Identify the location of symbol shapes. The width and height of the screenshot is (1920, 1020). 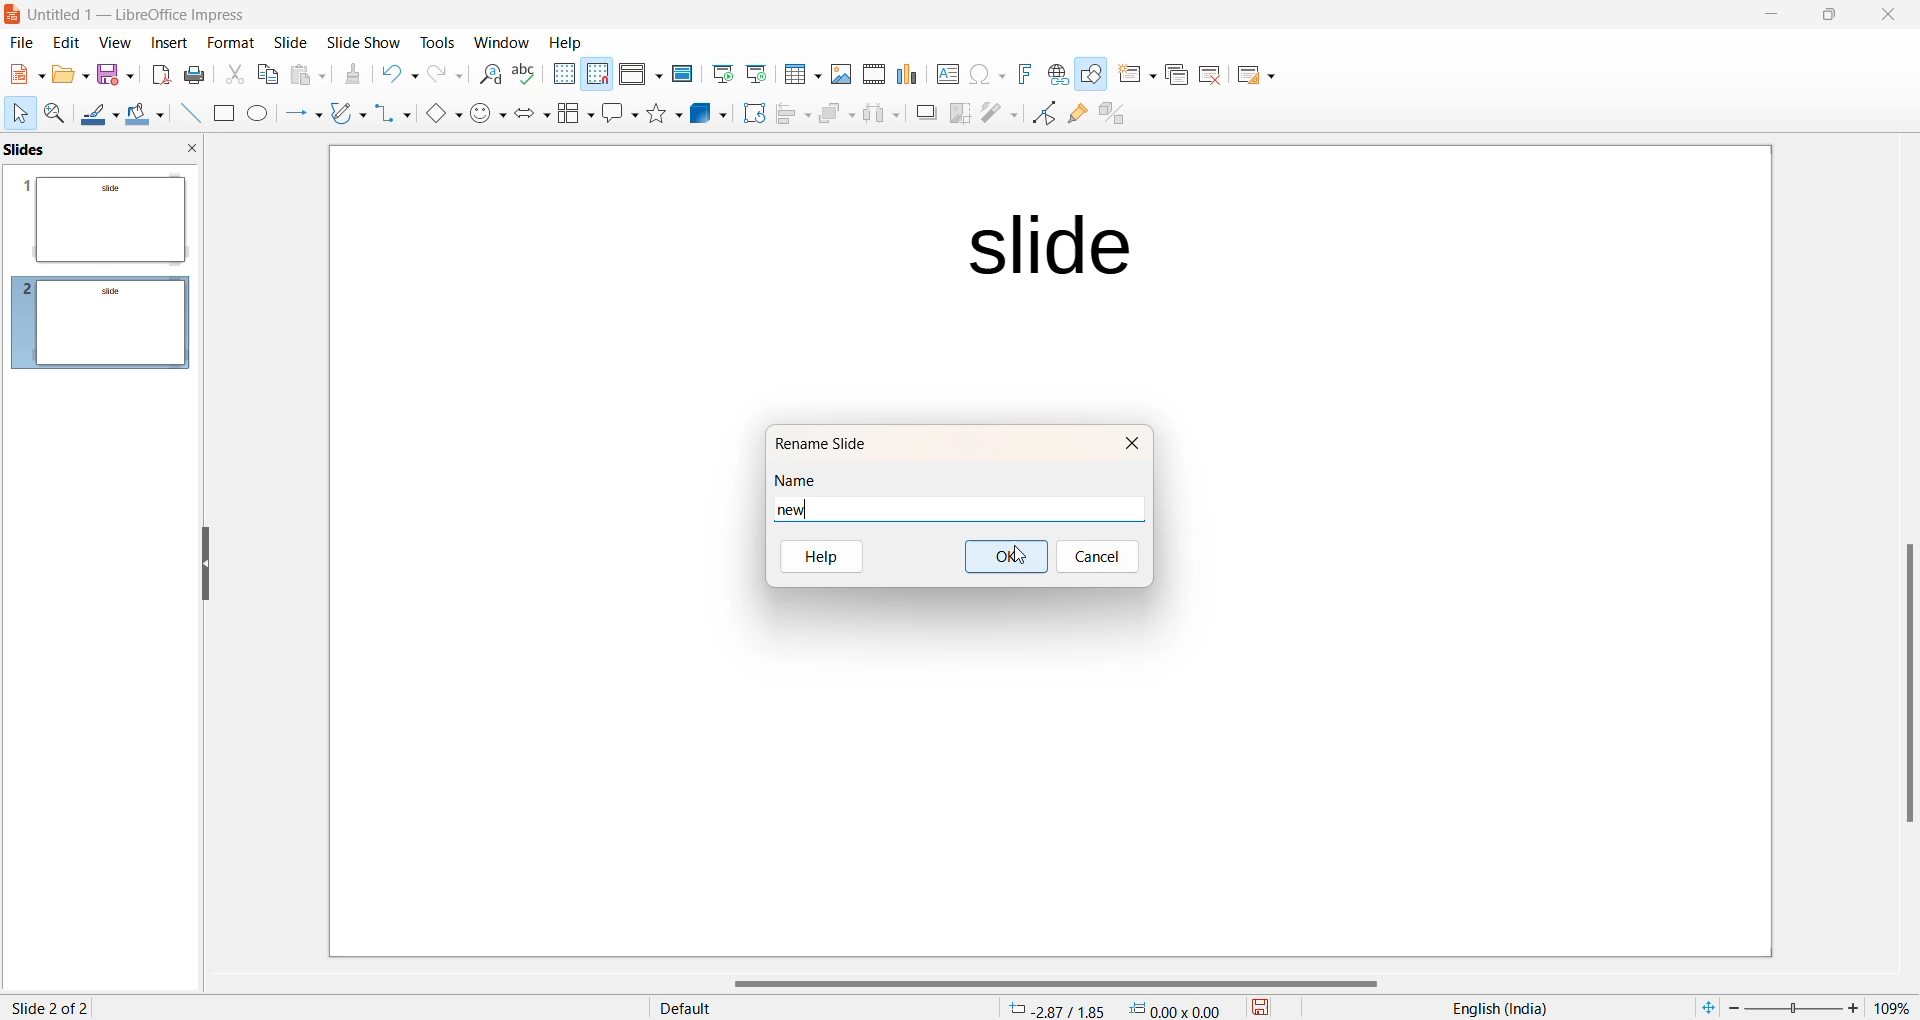
(487, 114).